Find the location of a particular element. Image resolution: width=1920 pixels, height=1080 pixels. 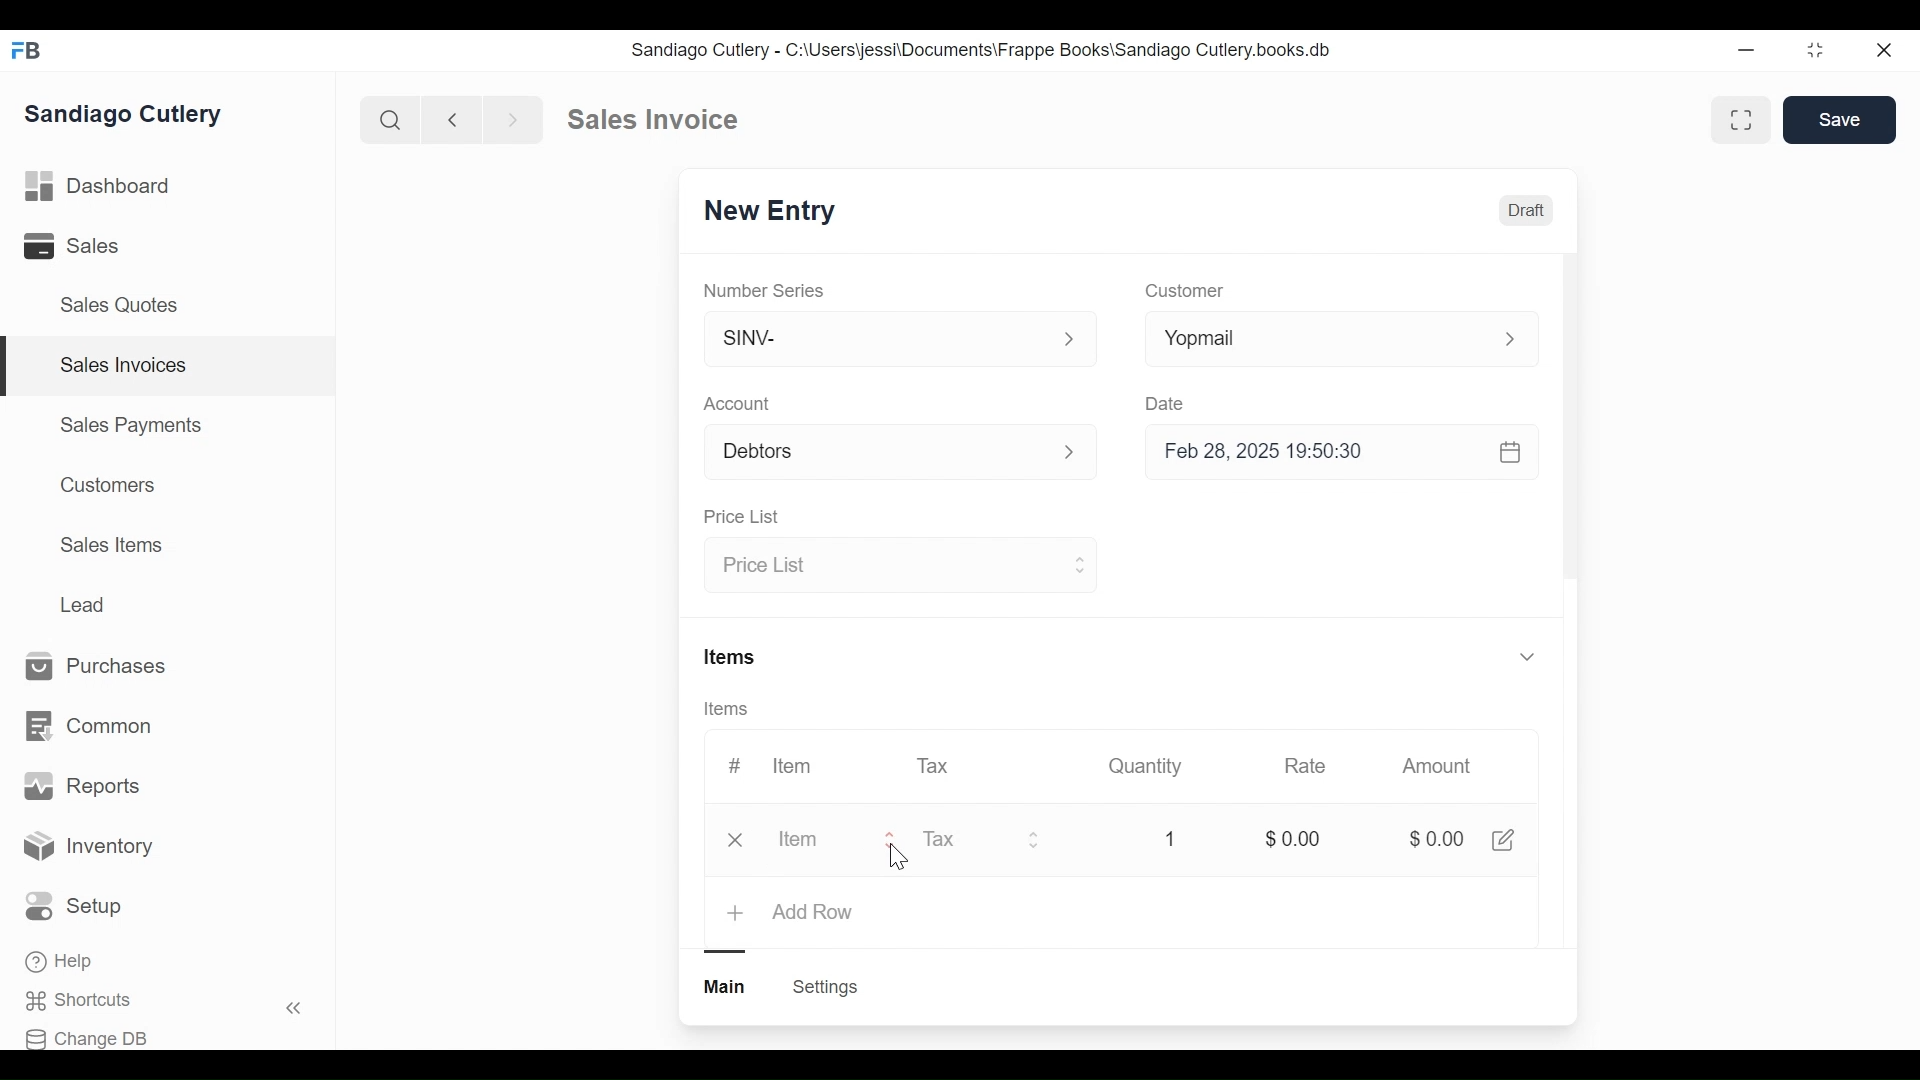

Change DB is located at coordinates (87, 1039).